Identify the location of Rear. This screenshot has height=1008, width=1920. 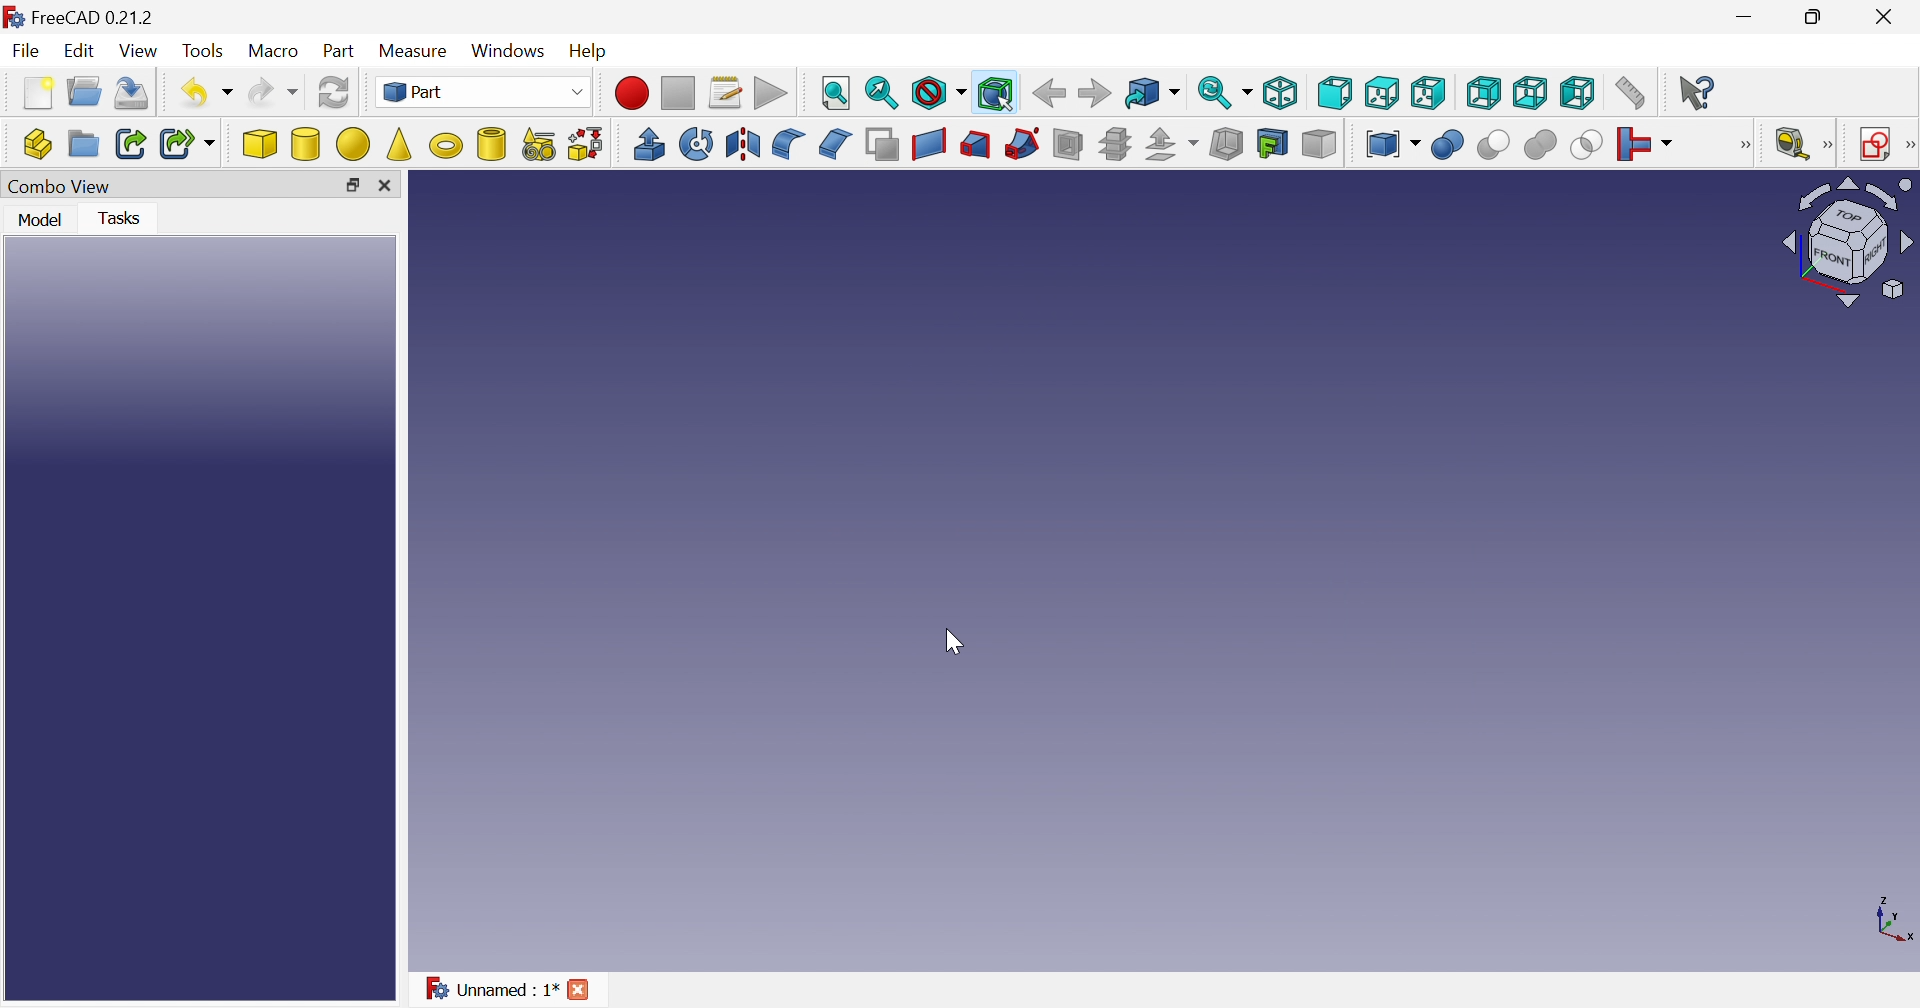
(1482, 92).